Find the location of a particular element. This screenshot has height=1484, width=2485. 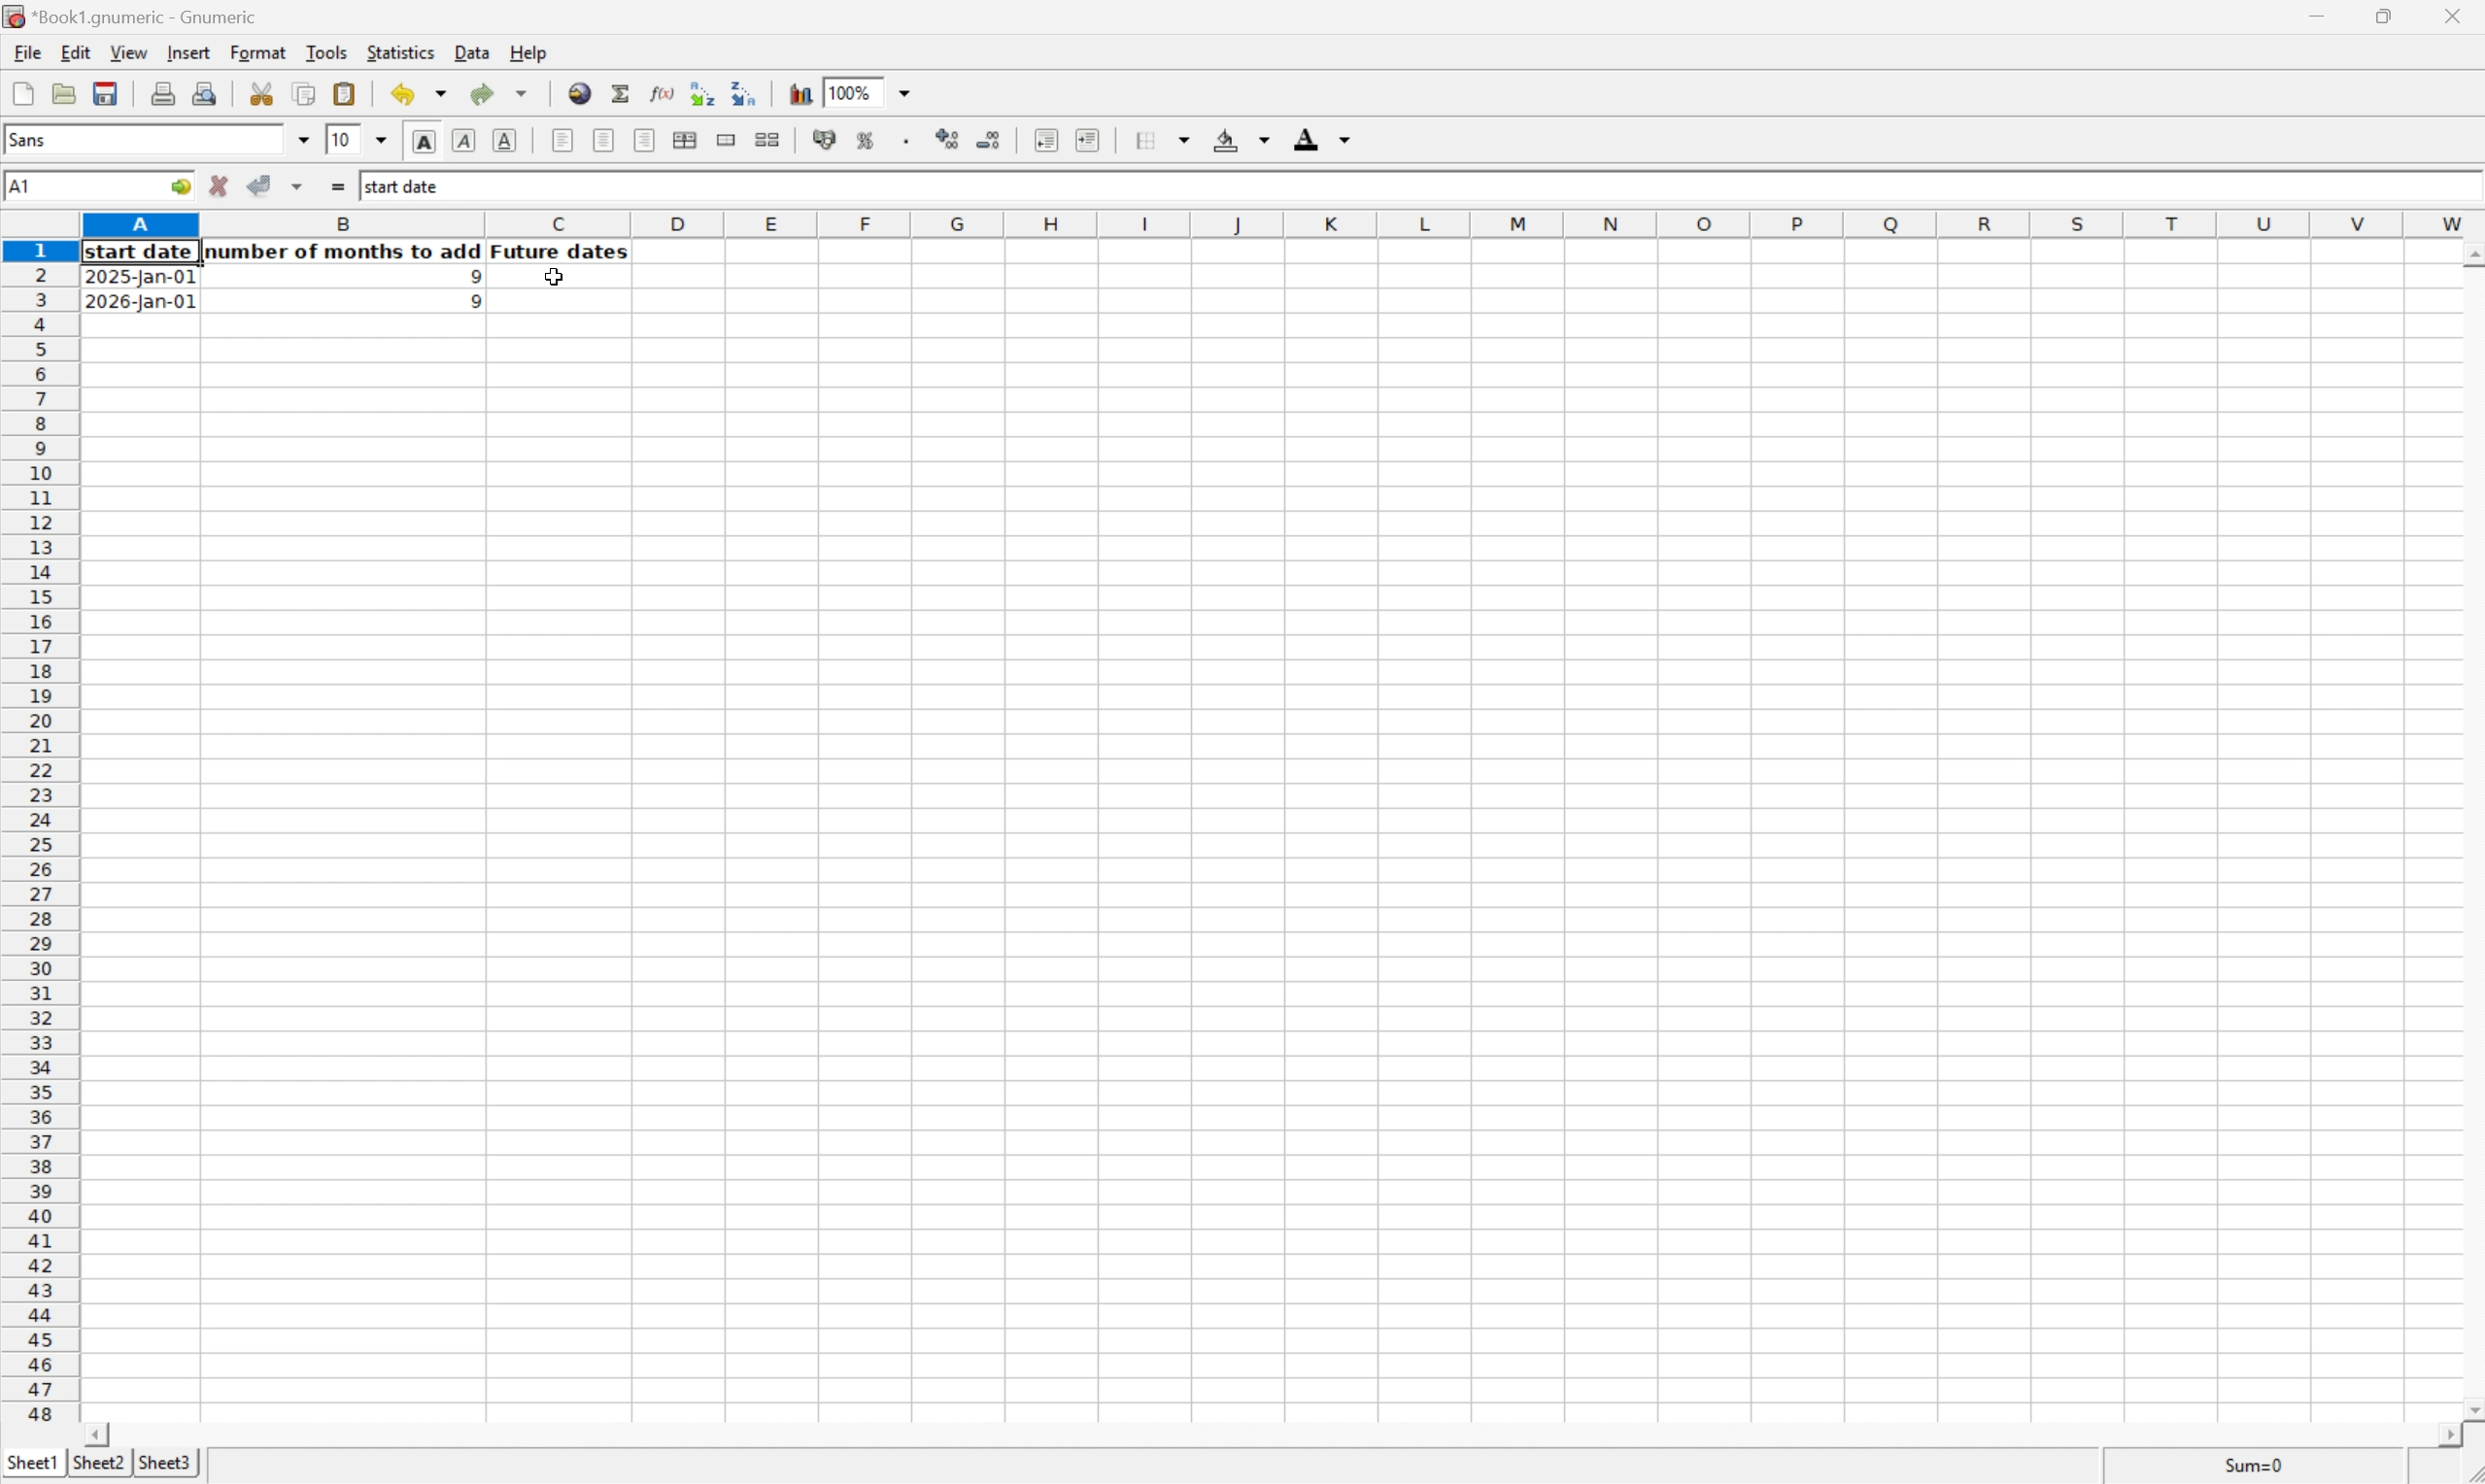

Copy selection is located at coordinates (305, 93).